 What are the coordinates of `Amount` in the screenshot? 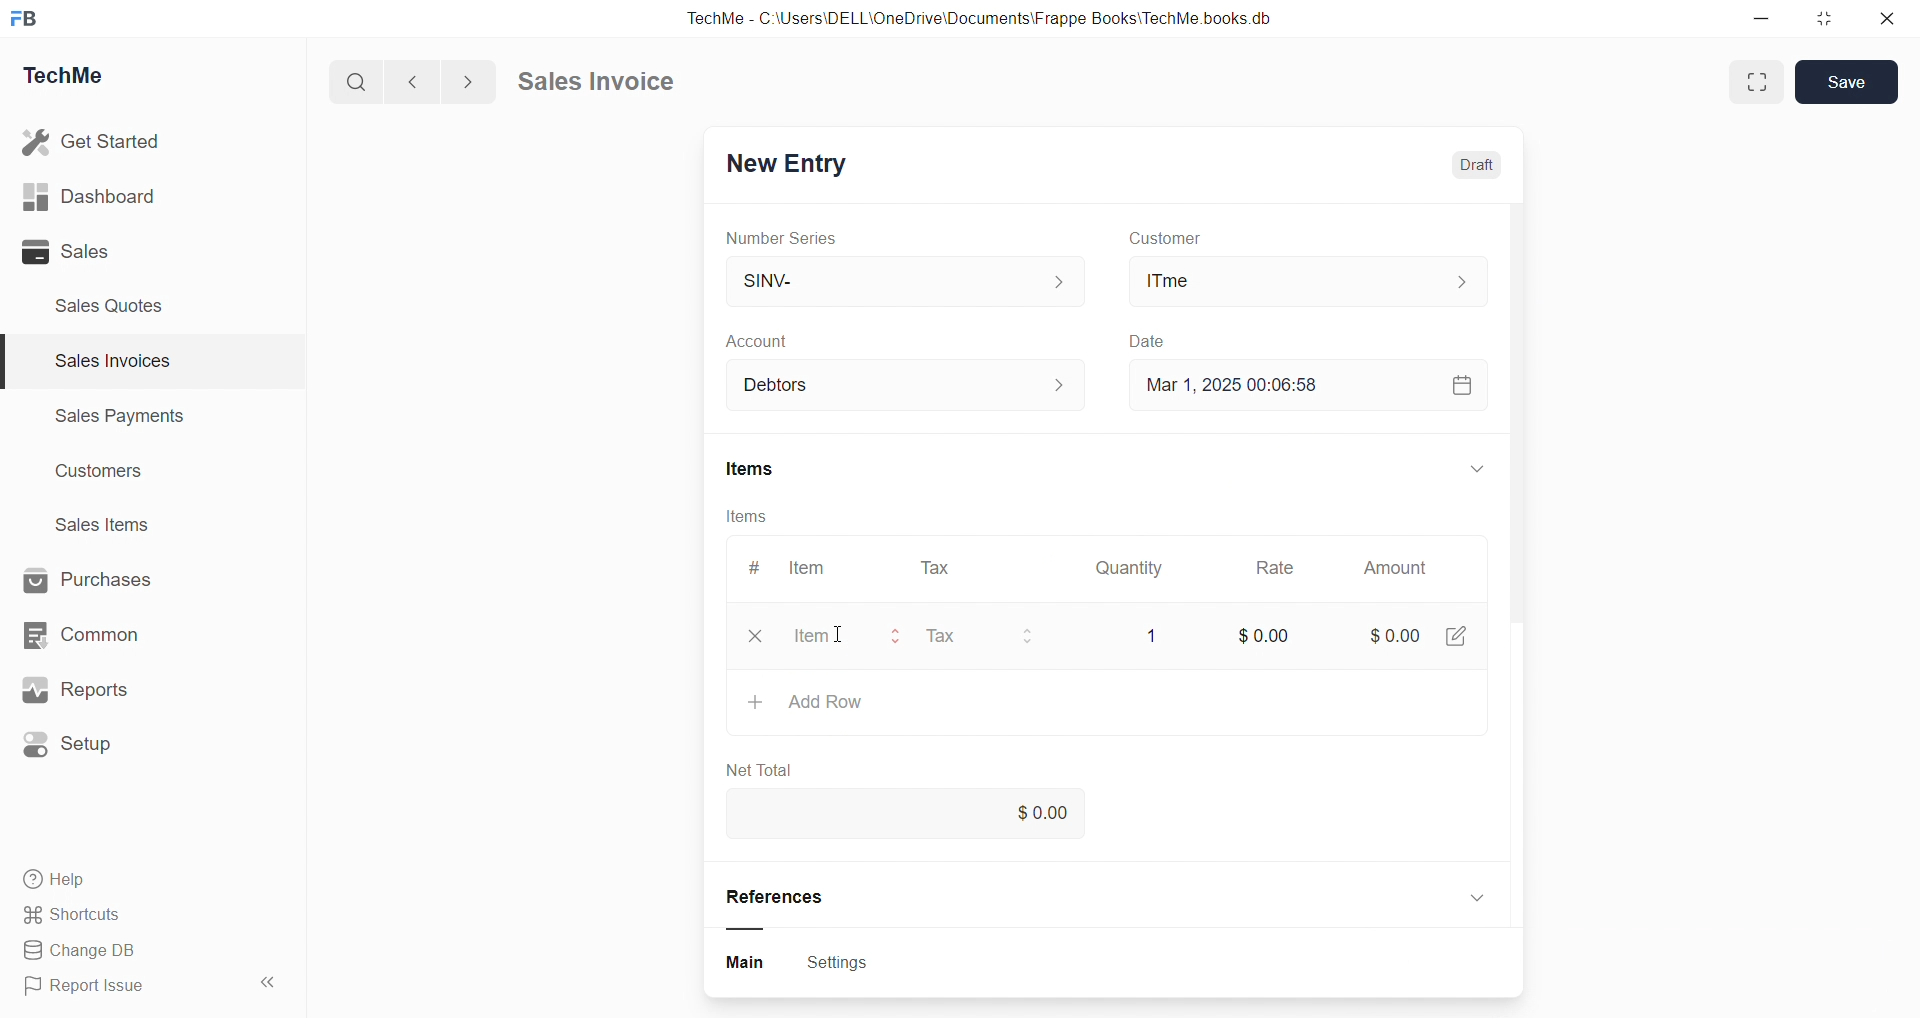 It's located at (1394, 569).